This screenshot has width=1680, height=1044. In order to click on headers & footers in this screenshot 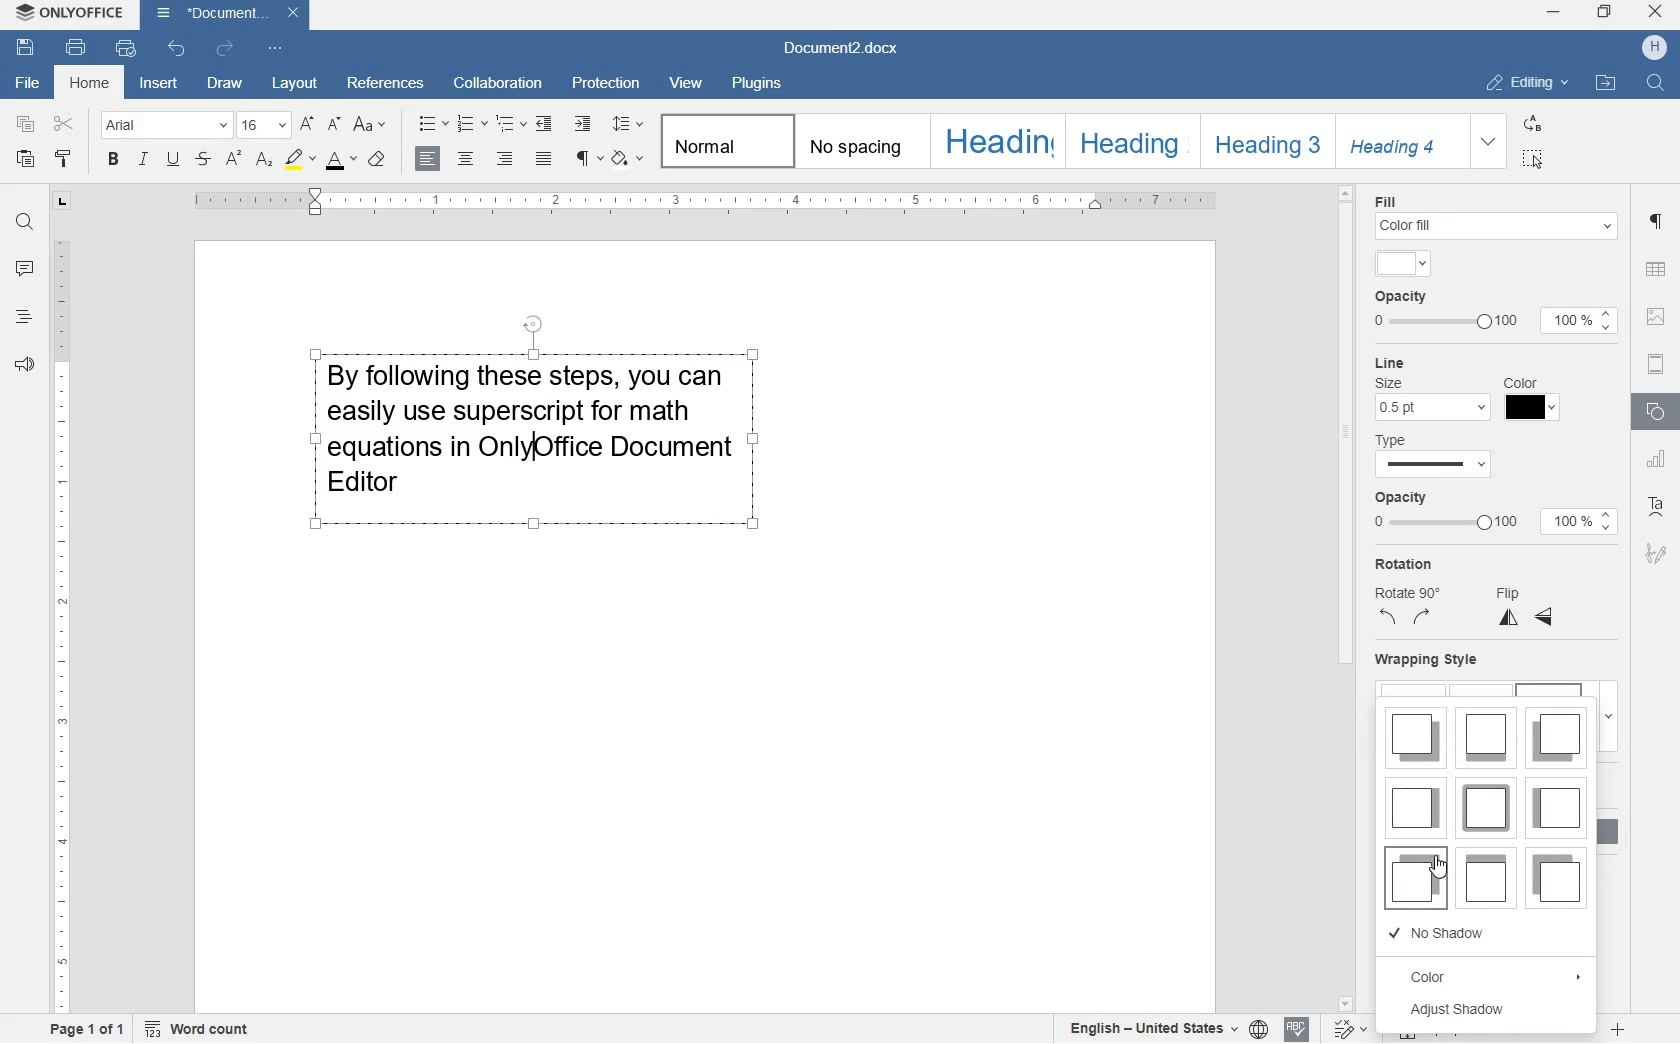, I will do `click(1656, 367)`.